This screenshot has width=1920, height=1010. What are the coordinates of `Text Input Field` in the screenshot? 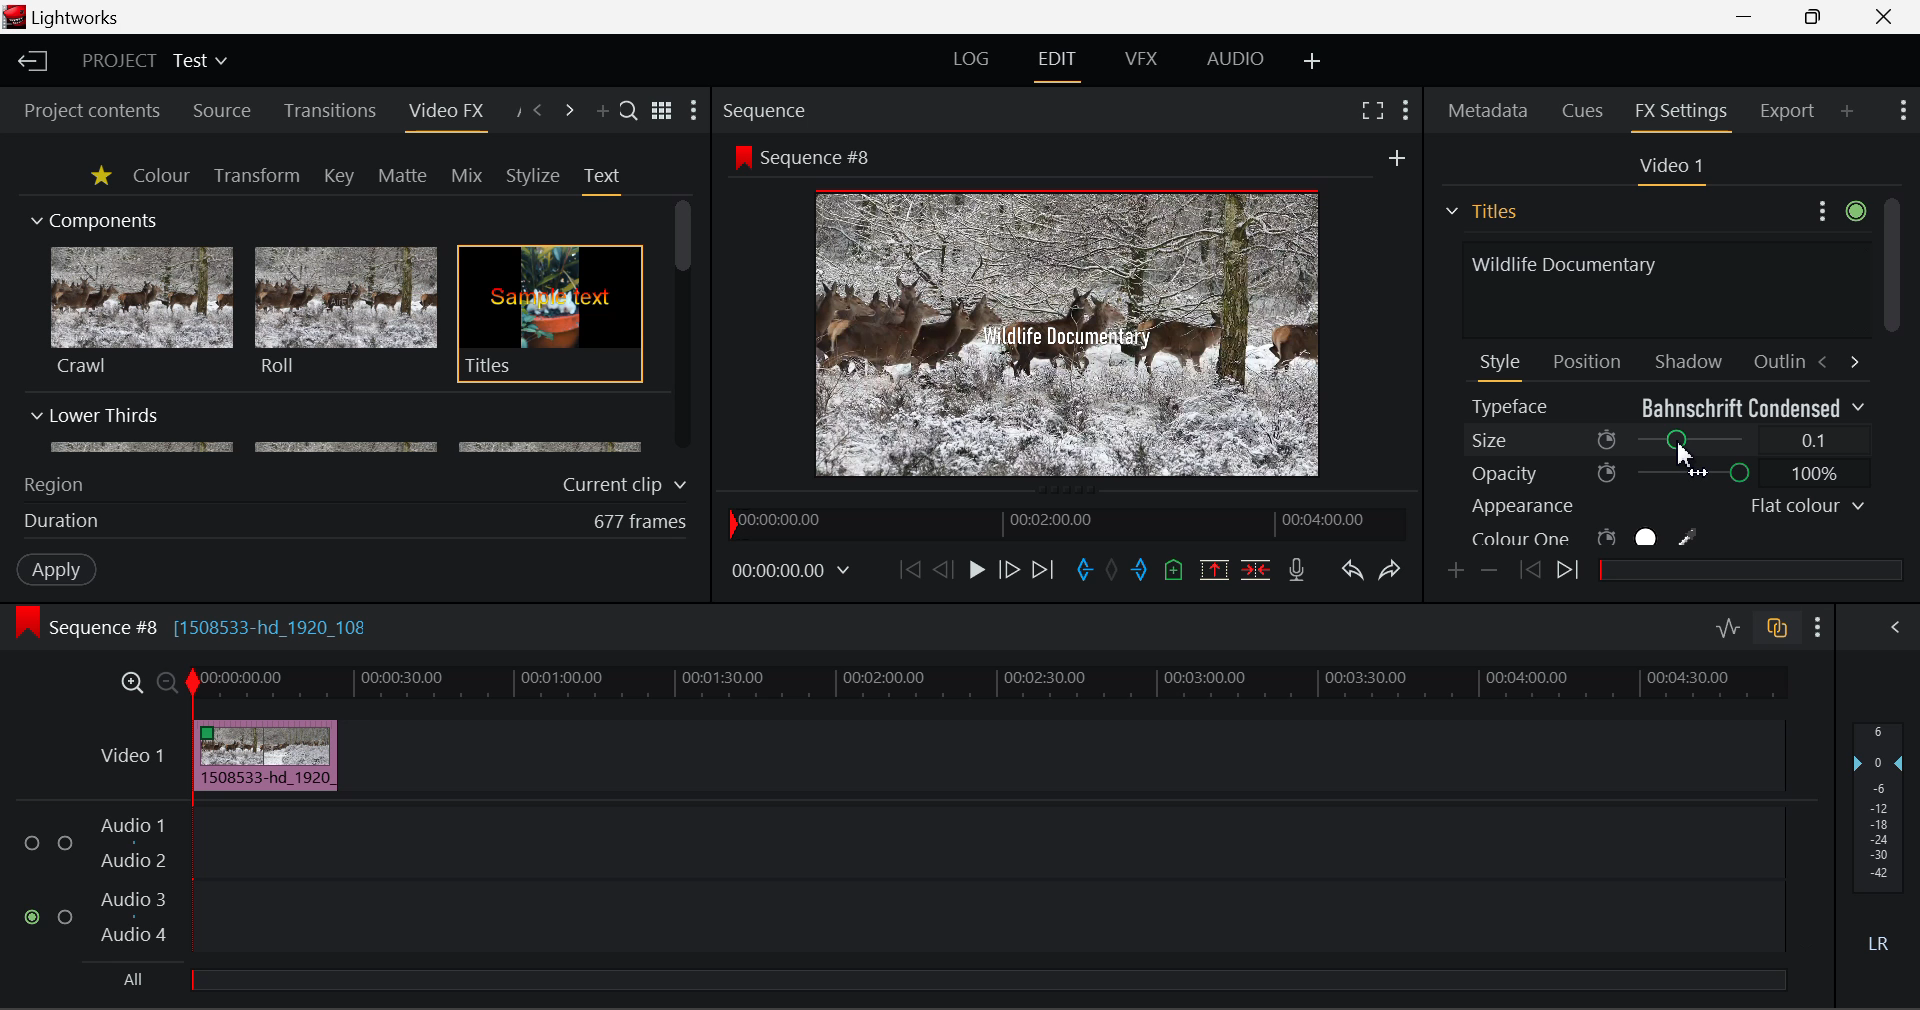 It's located at (1660, 287).